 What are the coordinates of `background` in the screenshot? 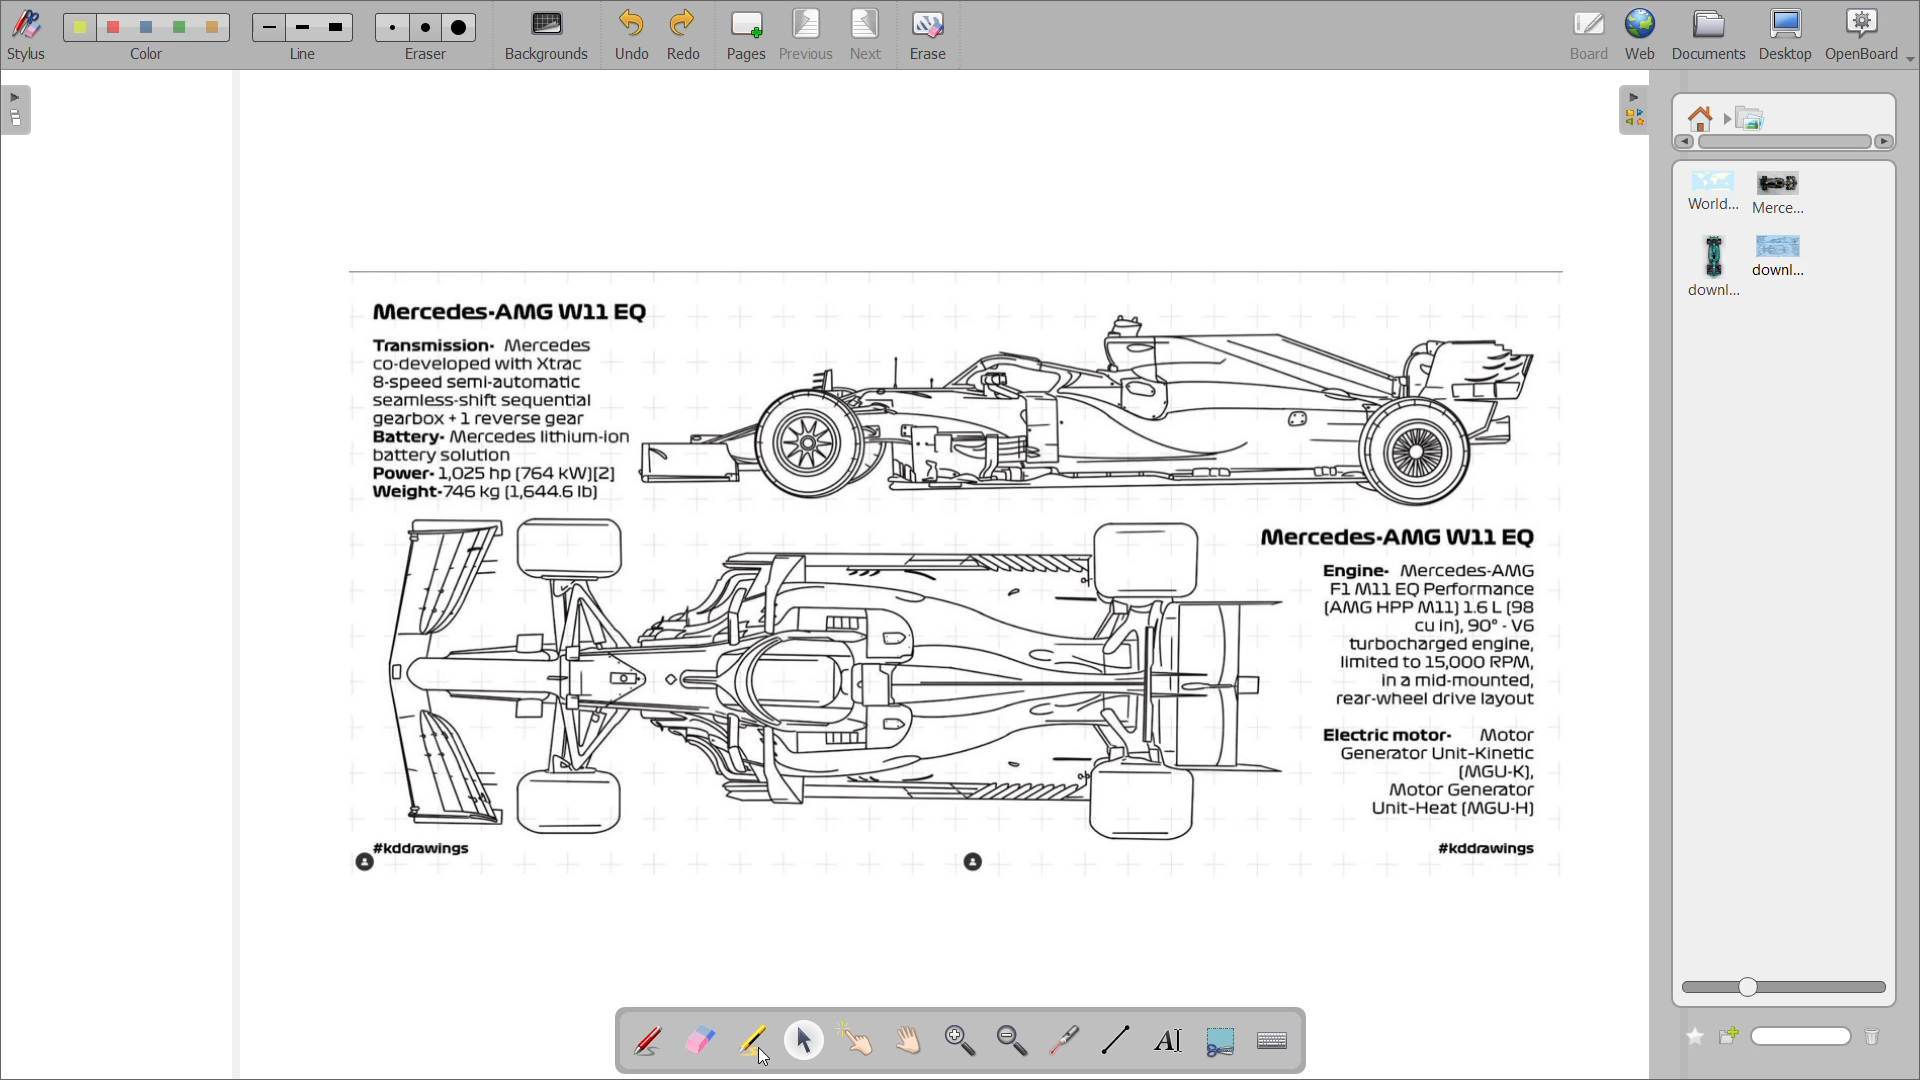 It's located at (550, 35).